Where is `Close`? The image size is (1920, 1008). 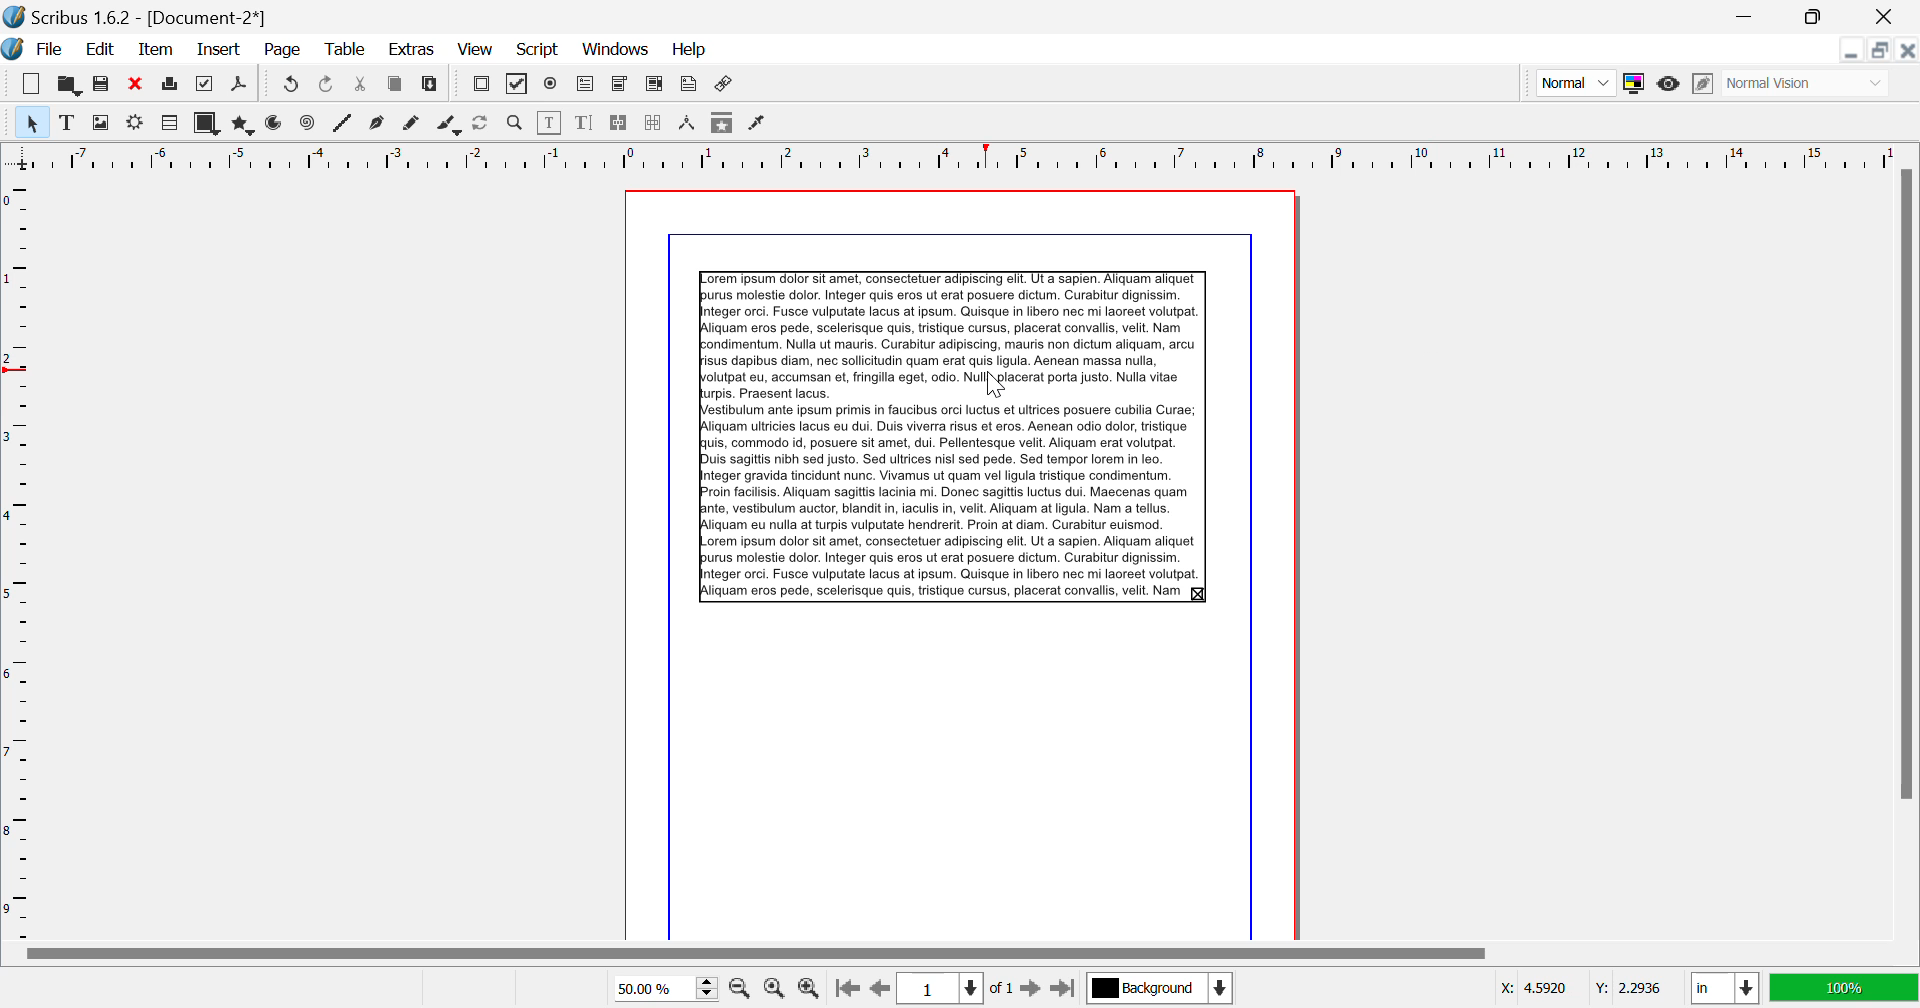
Close is located at coordinates (1908, 49).